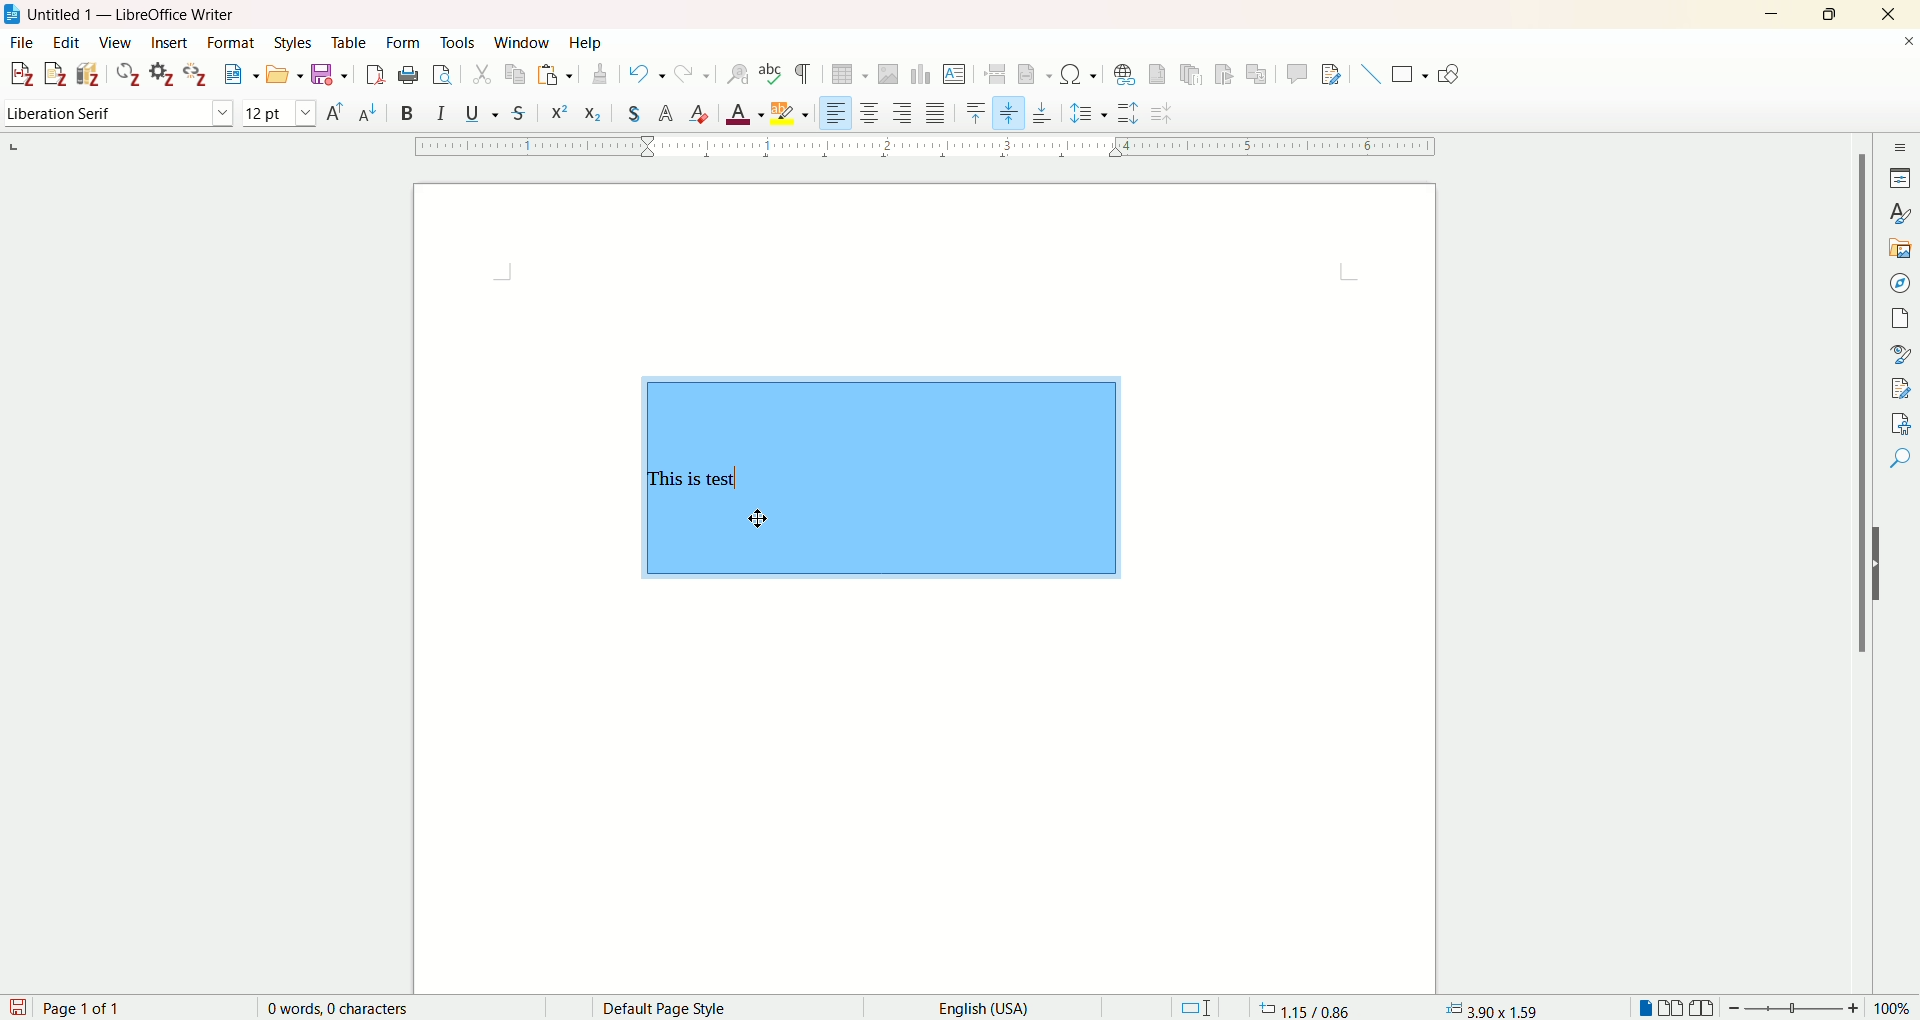 This screenshot has width=1920, height=1020. What do you see at coordinates (344, 1008) in the screenshot?
I see `0 words, 0 characters` at bounding box center [344, 1008].